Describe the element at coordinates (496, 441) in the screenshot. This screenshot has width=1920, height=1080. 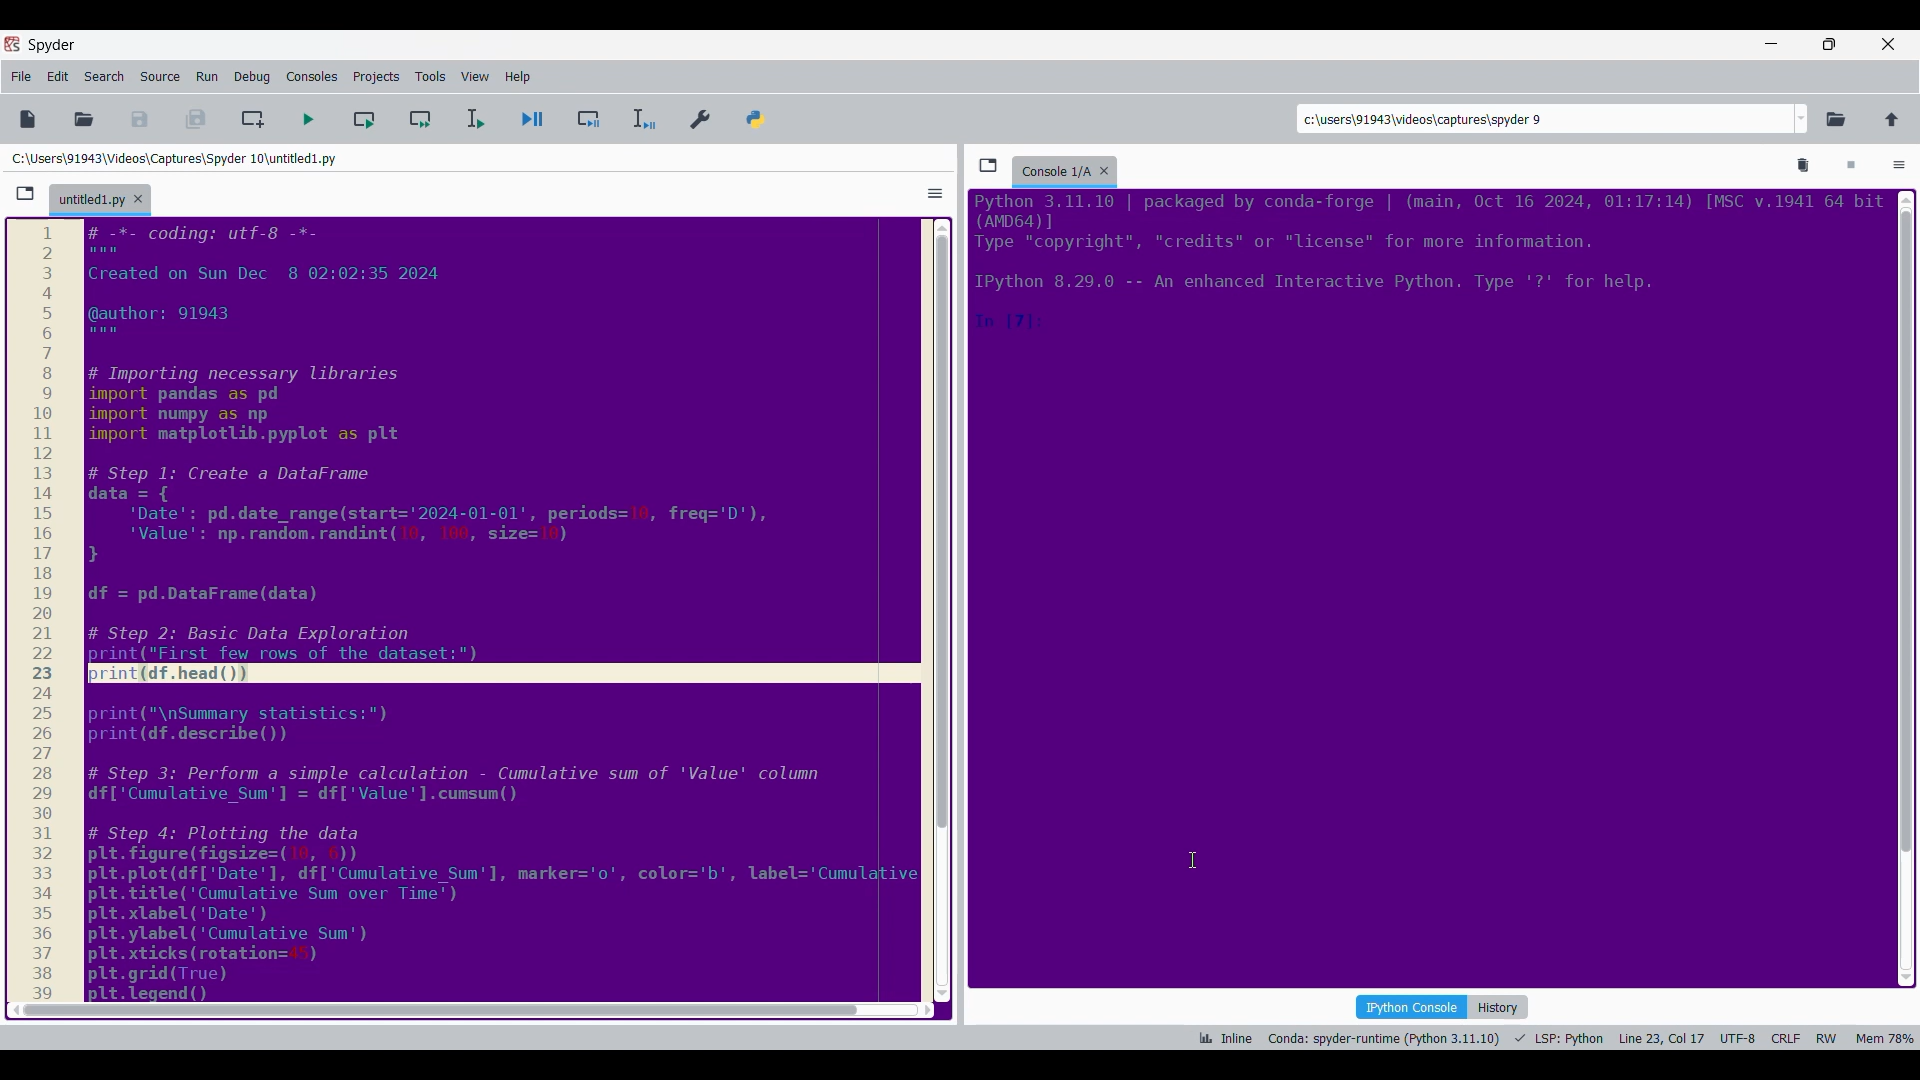
I see `code` at that location.